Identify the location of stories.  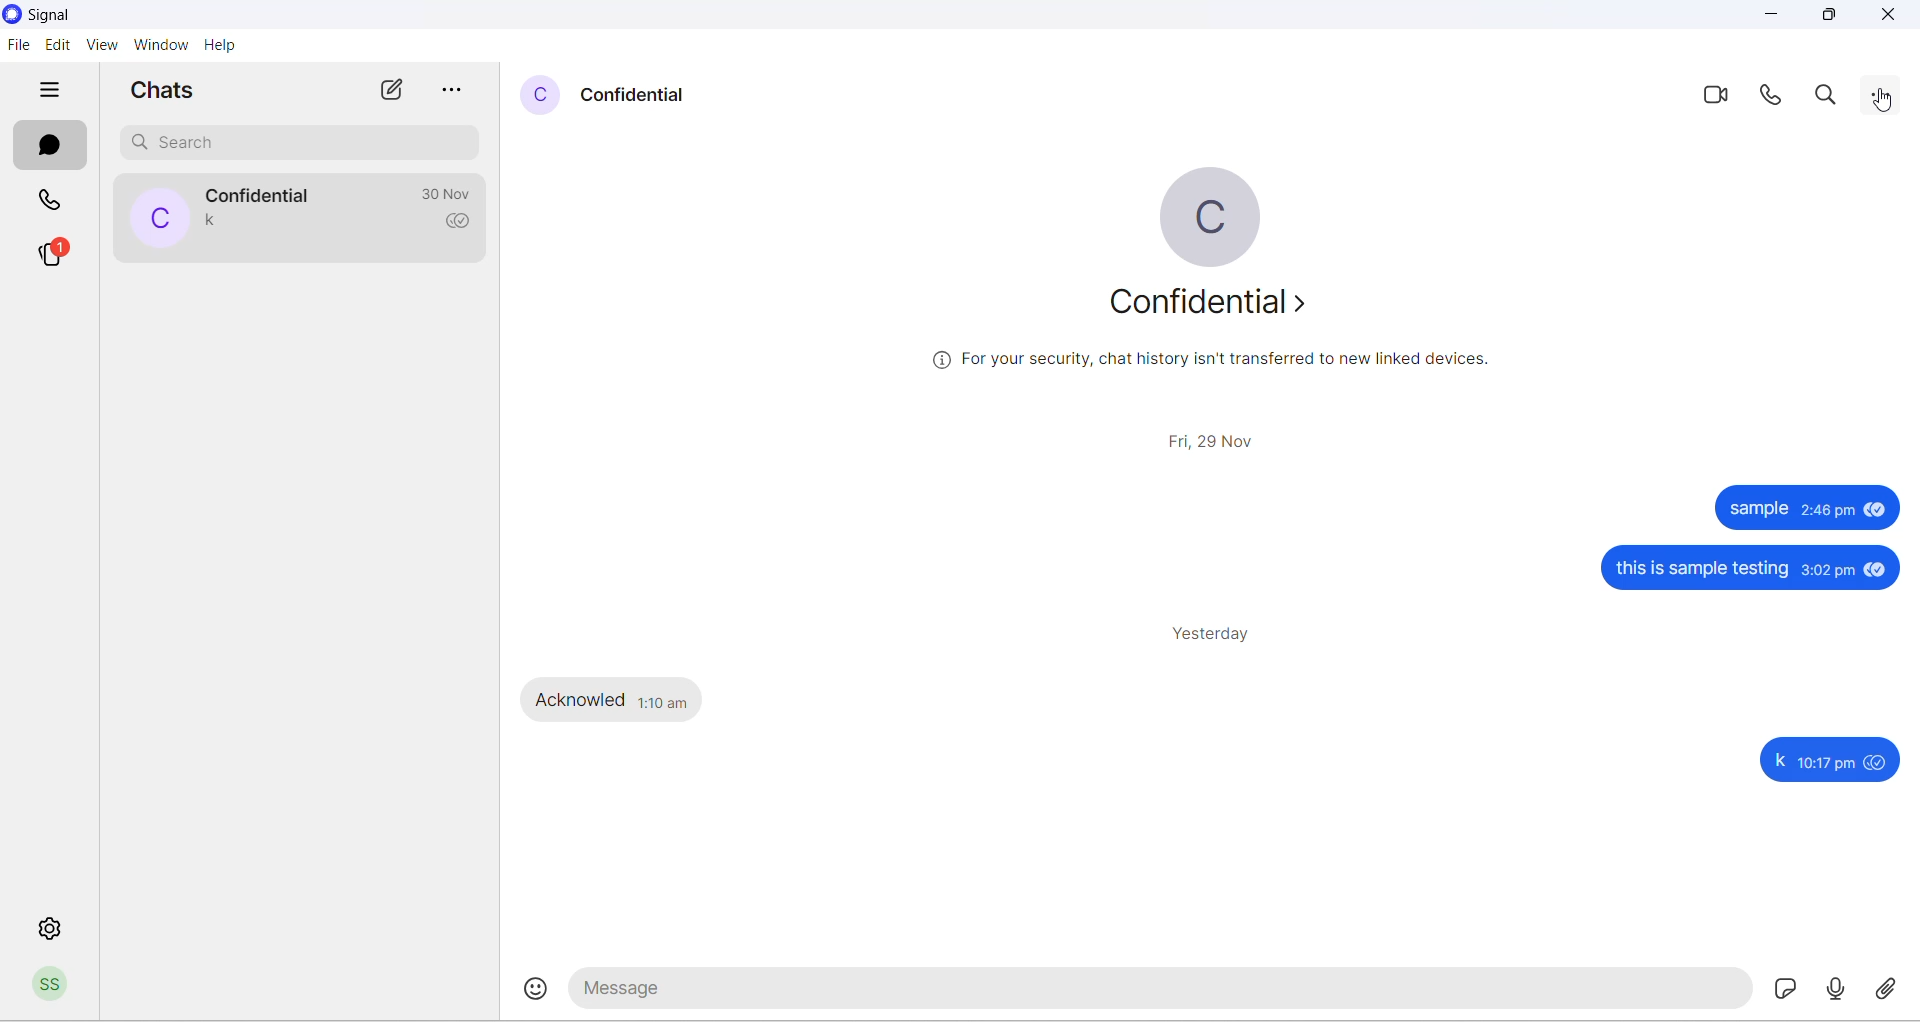
(52, 254).